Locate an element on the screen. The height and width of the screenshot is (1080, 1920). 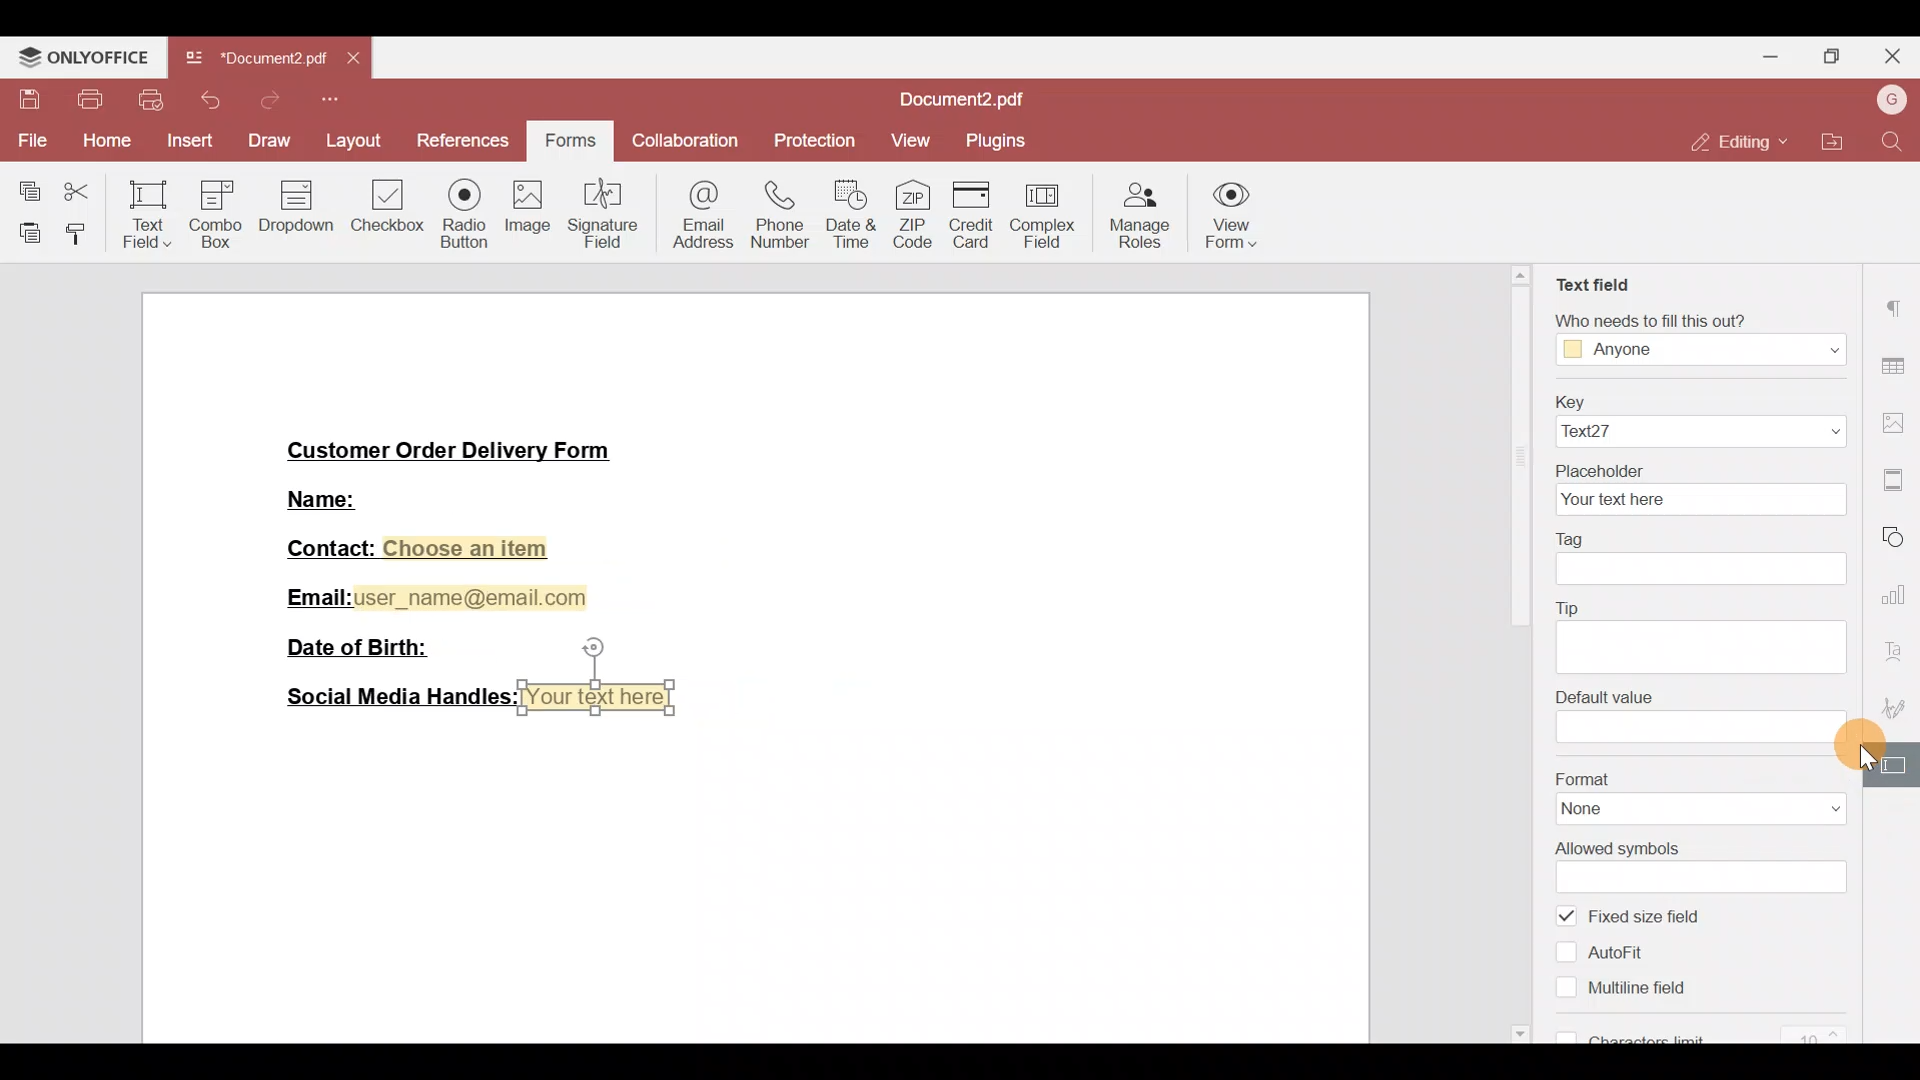
Minimize is located at coordinates (1771, 55).